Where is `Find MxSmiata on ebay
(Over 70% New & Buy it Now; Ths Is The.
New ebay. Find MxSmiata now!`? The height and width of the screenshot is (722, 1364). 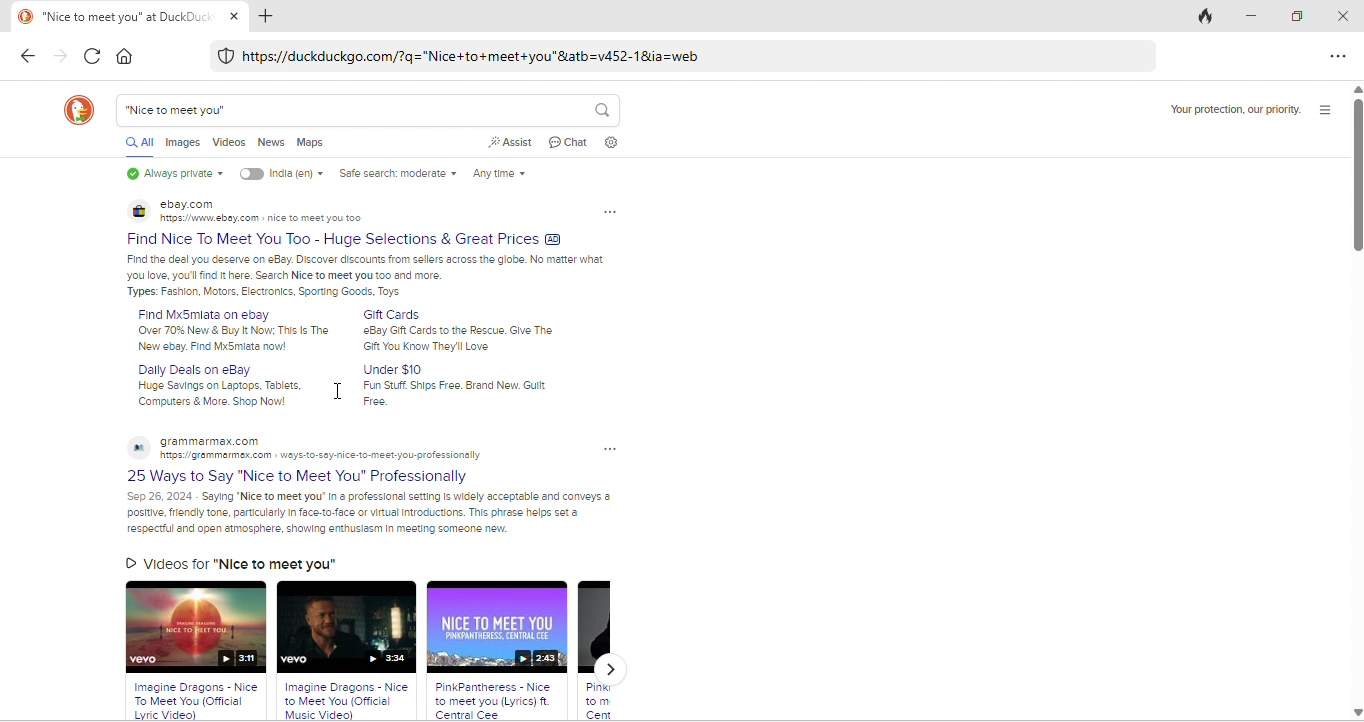
Find MxSmiata on ebay
(Over 70% New & Buy it Now; Ths Is The.
New ebay. Find MxSmiata now! is located at coordinates (230, 339).